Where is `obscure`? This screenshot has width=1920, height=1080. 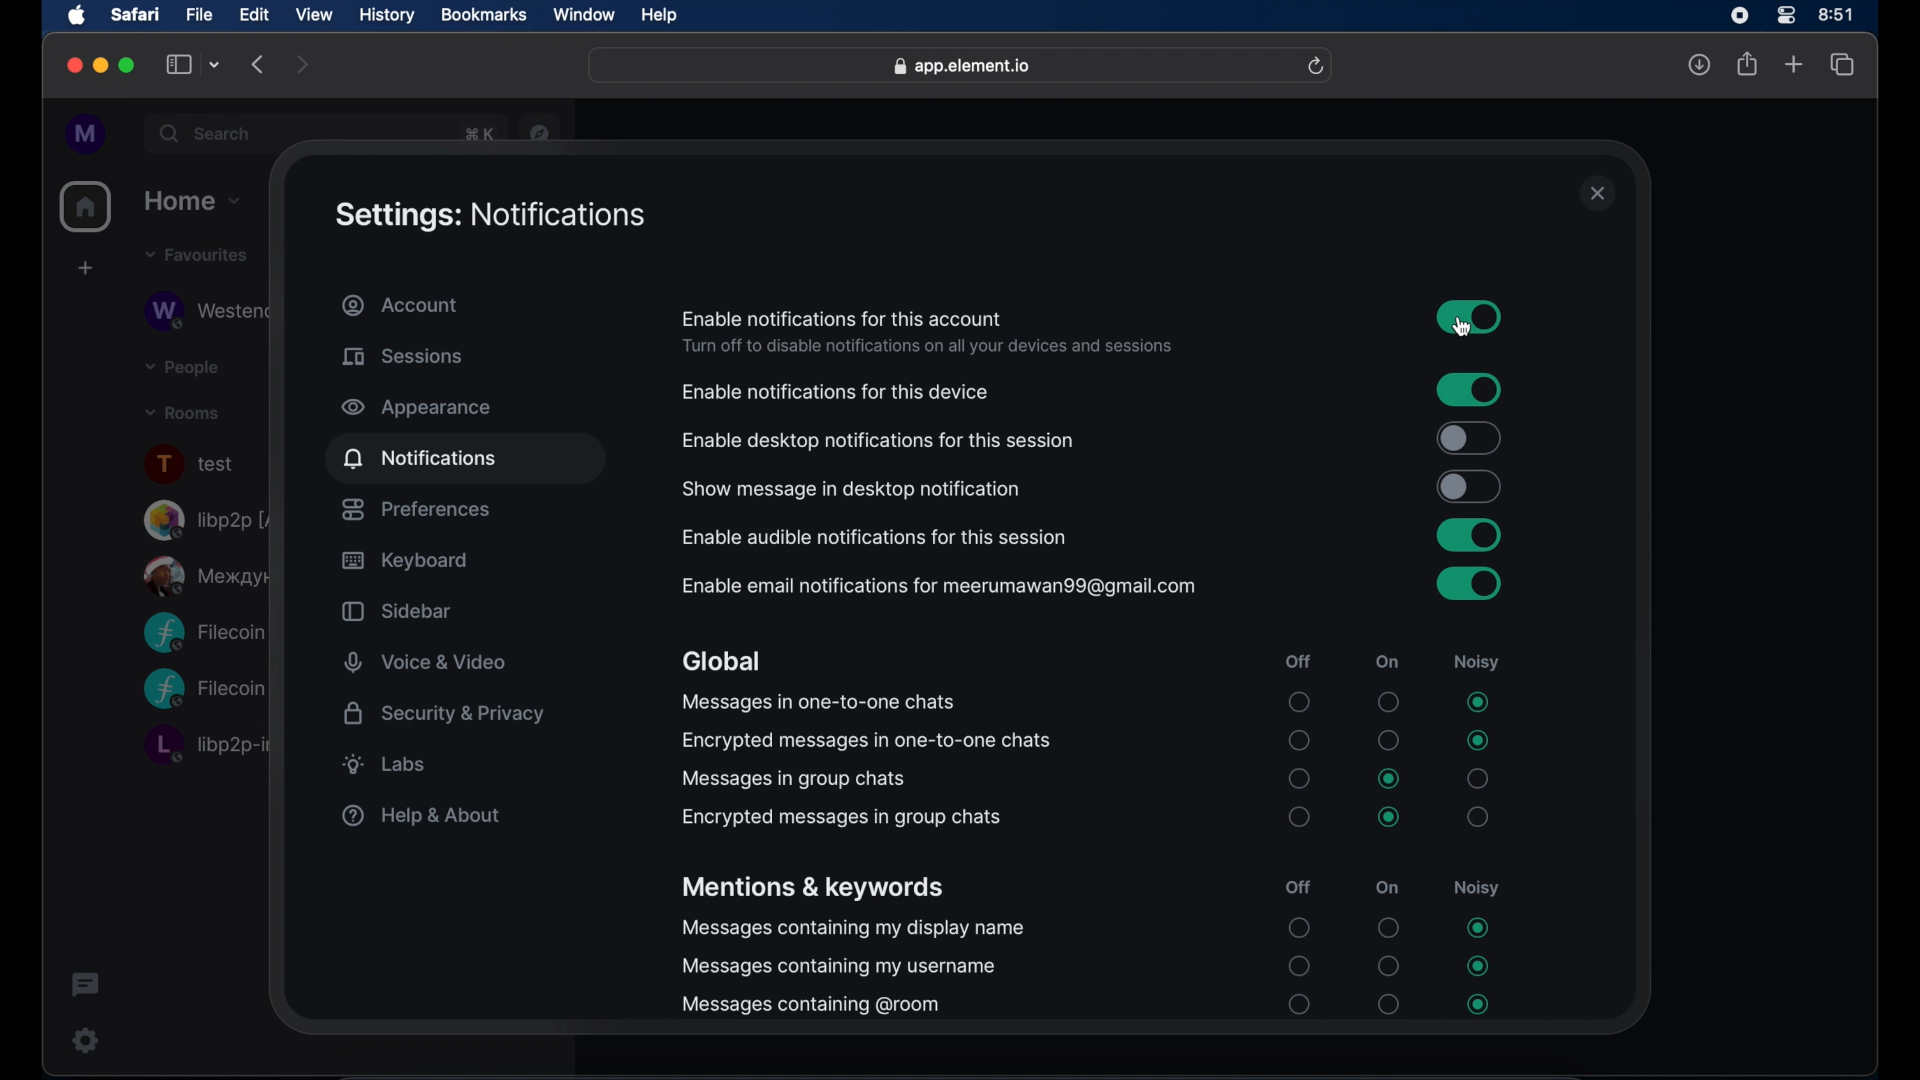 obscure is located at coordinates (210, 310).